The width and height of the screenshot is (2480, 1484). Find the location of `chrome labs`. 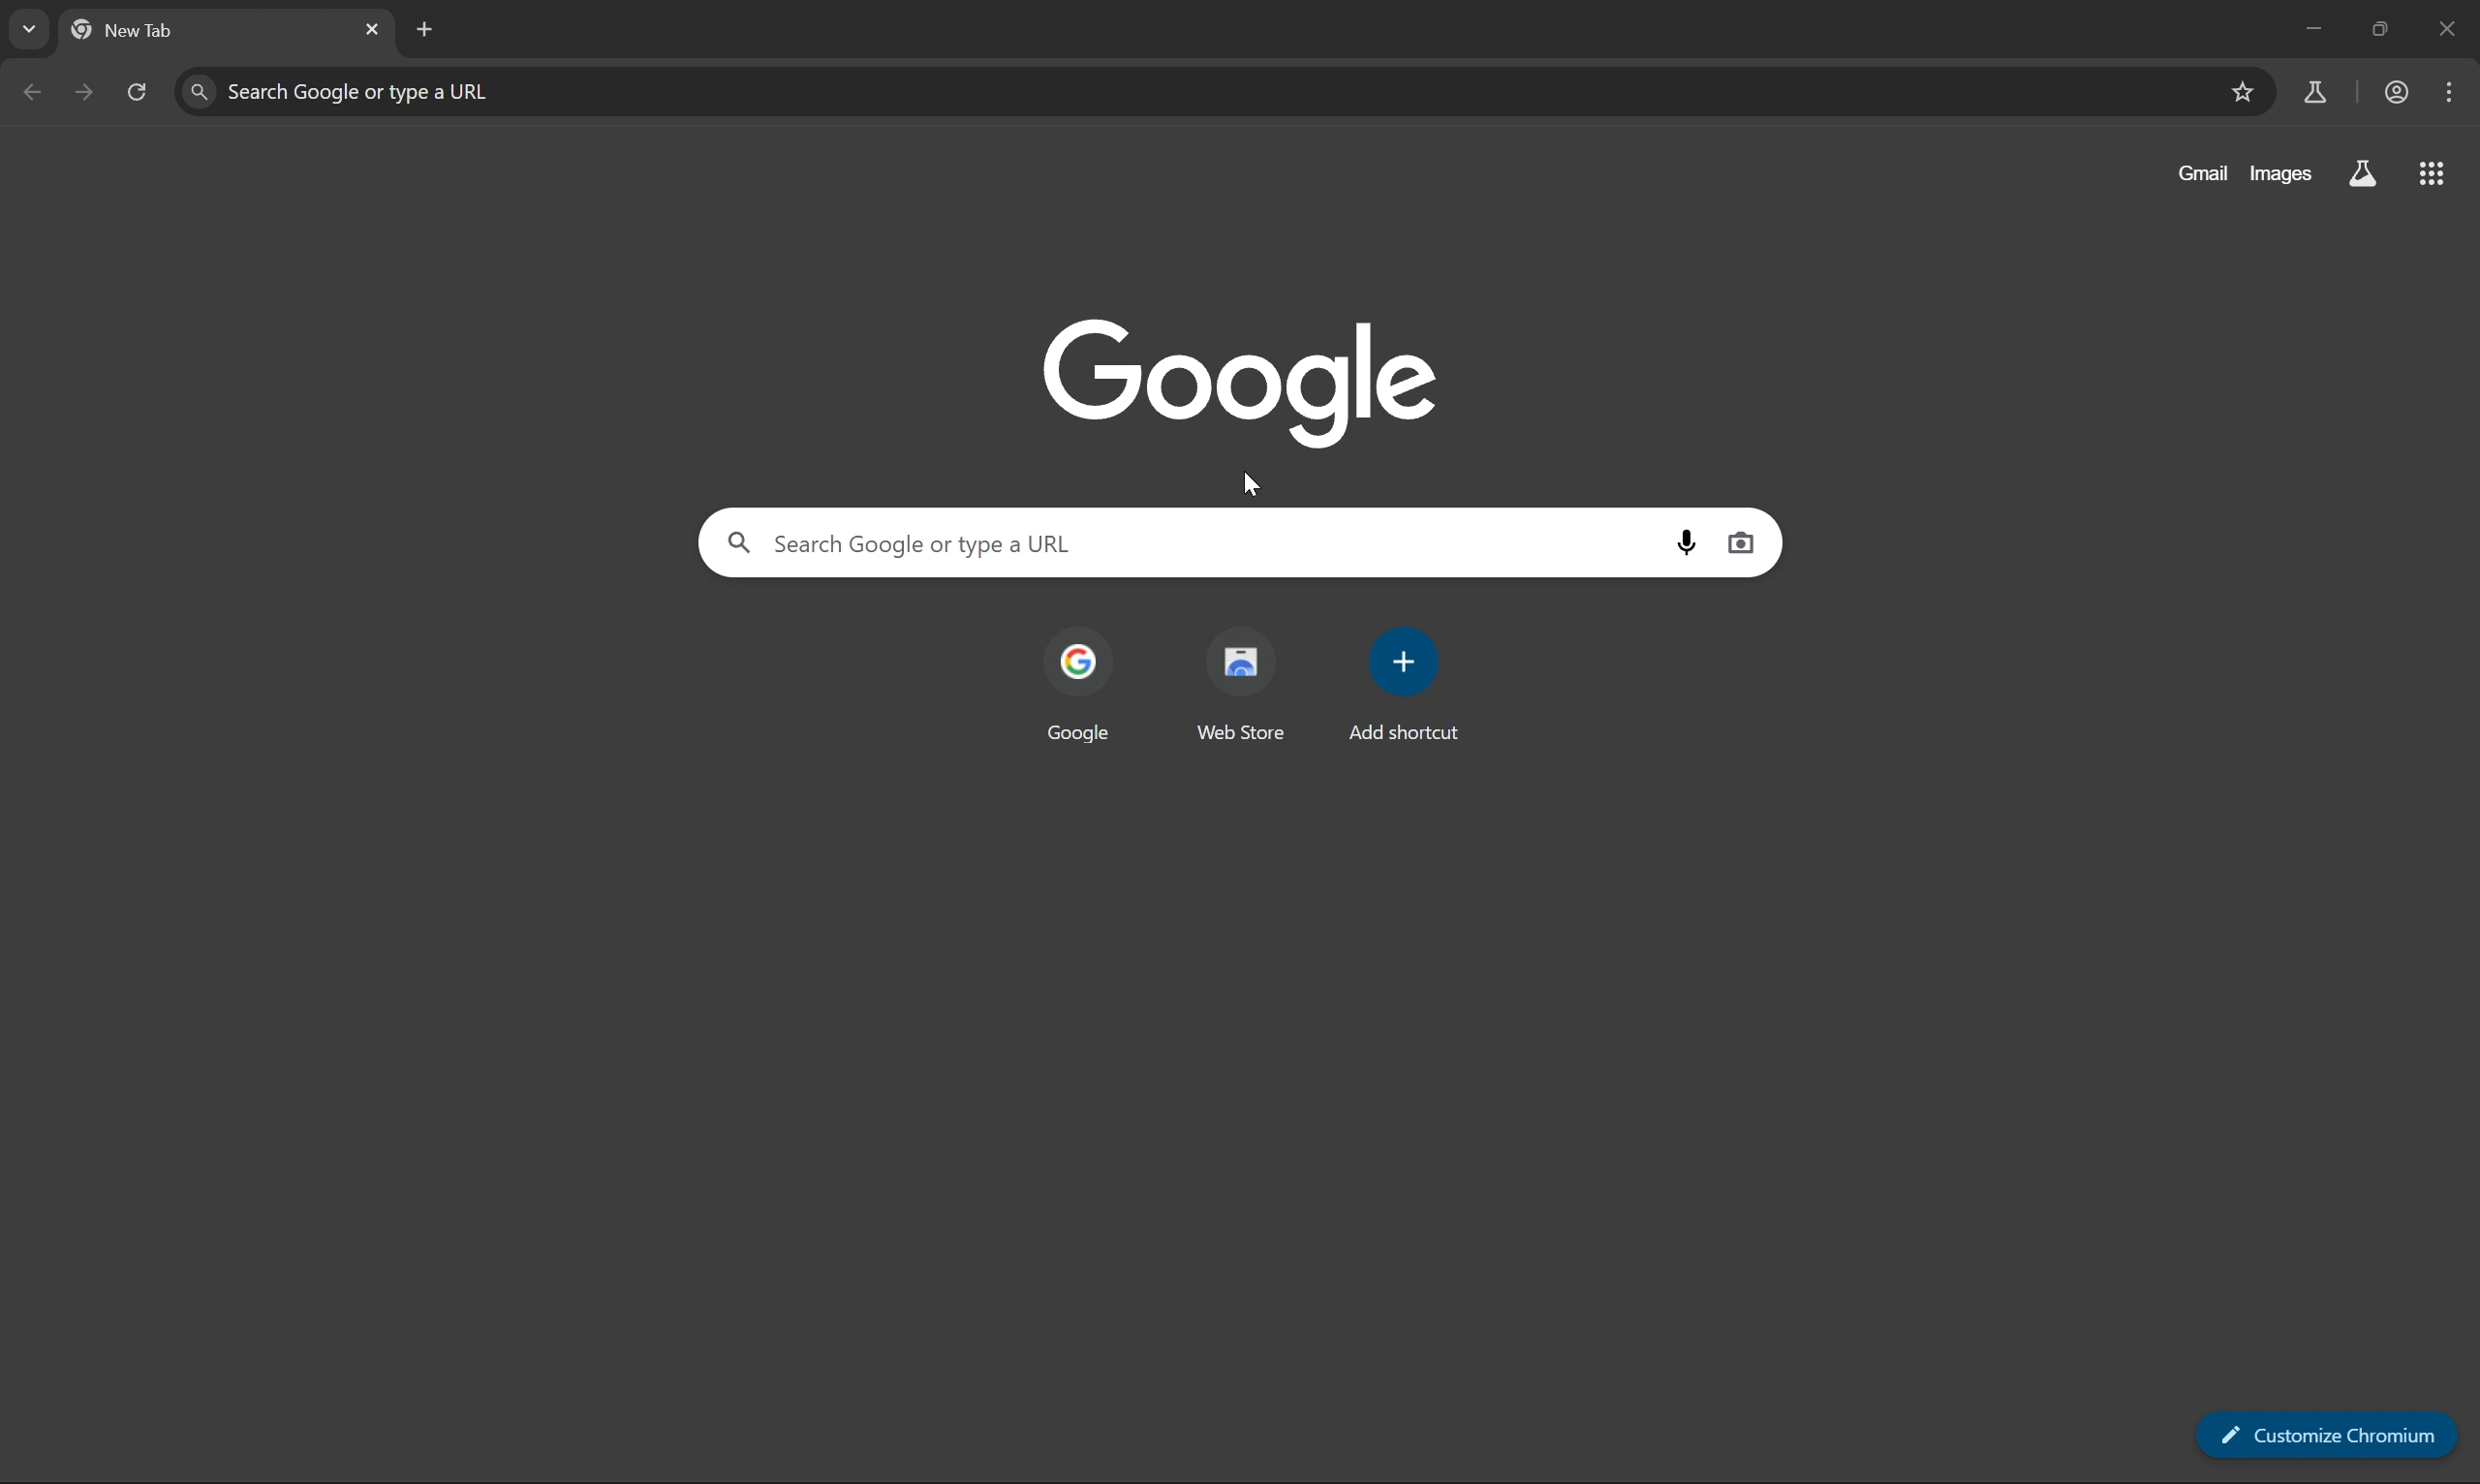

chrome labs is located at coordinates (2316, 89).